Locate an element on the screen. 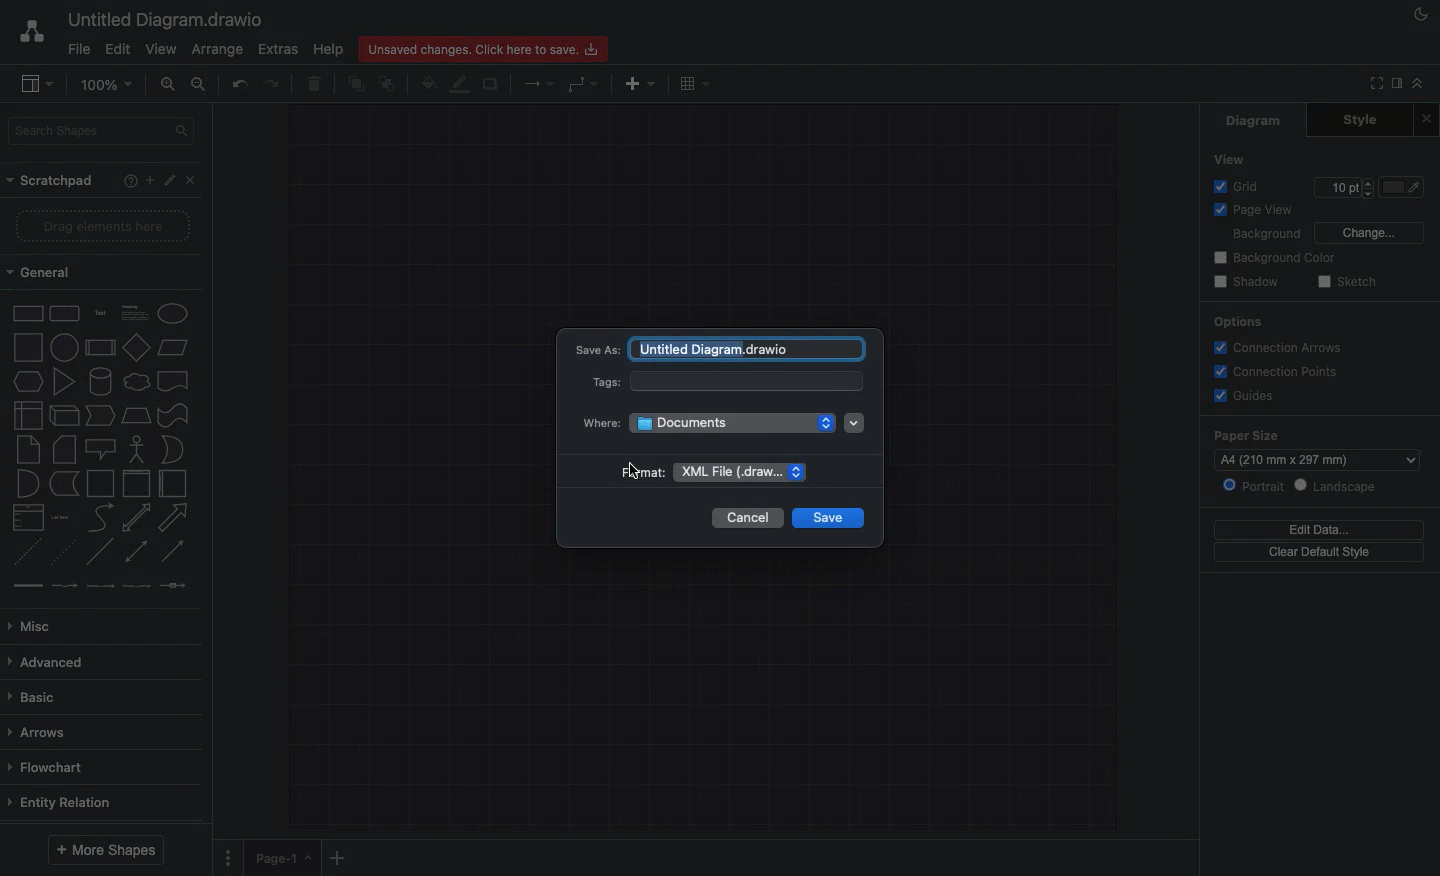 This screenshot has height=876, width=1440. Sidebar is located at coordinates (1395, 85).